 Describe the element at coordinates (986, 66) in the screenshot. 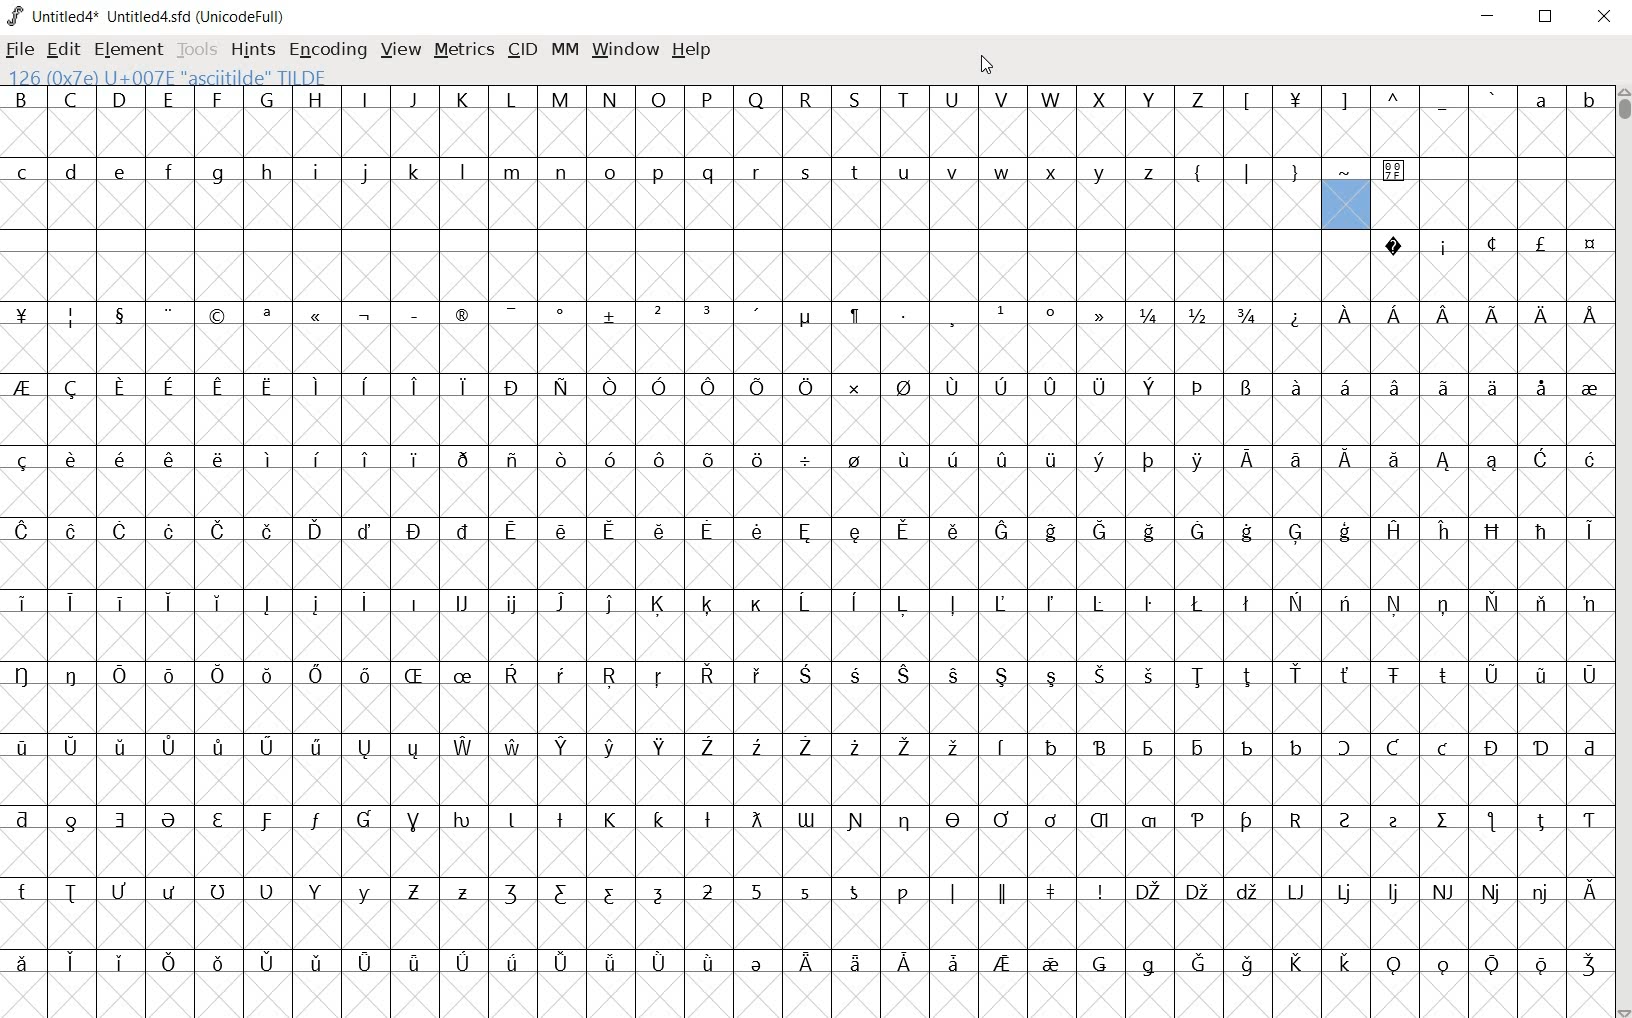

I see `CURSOR` at that location.